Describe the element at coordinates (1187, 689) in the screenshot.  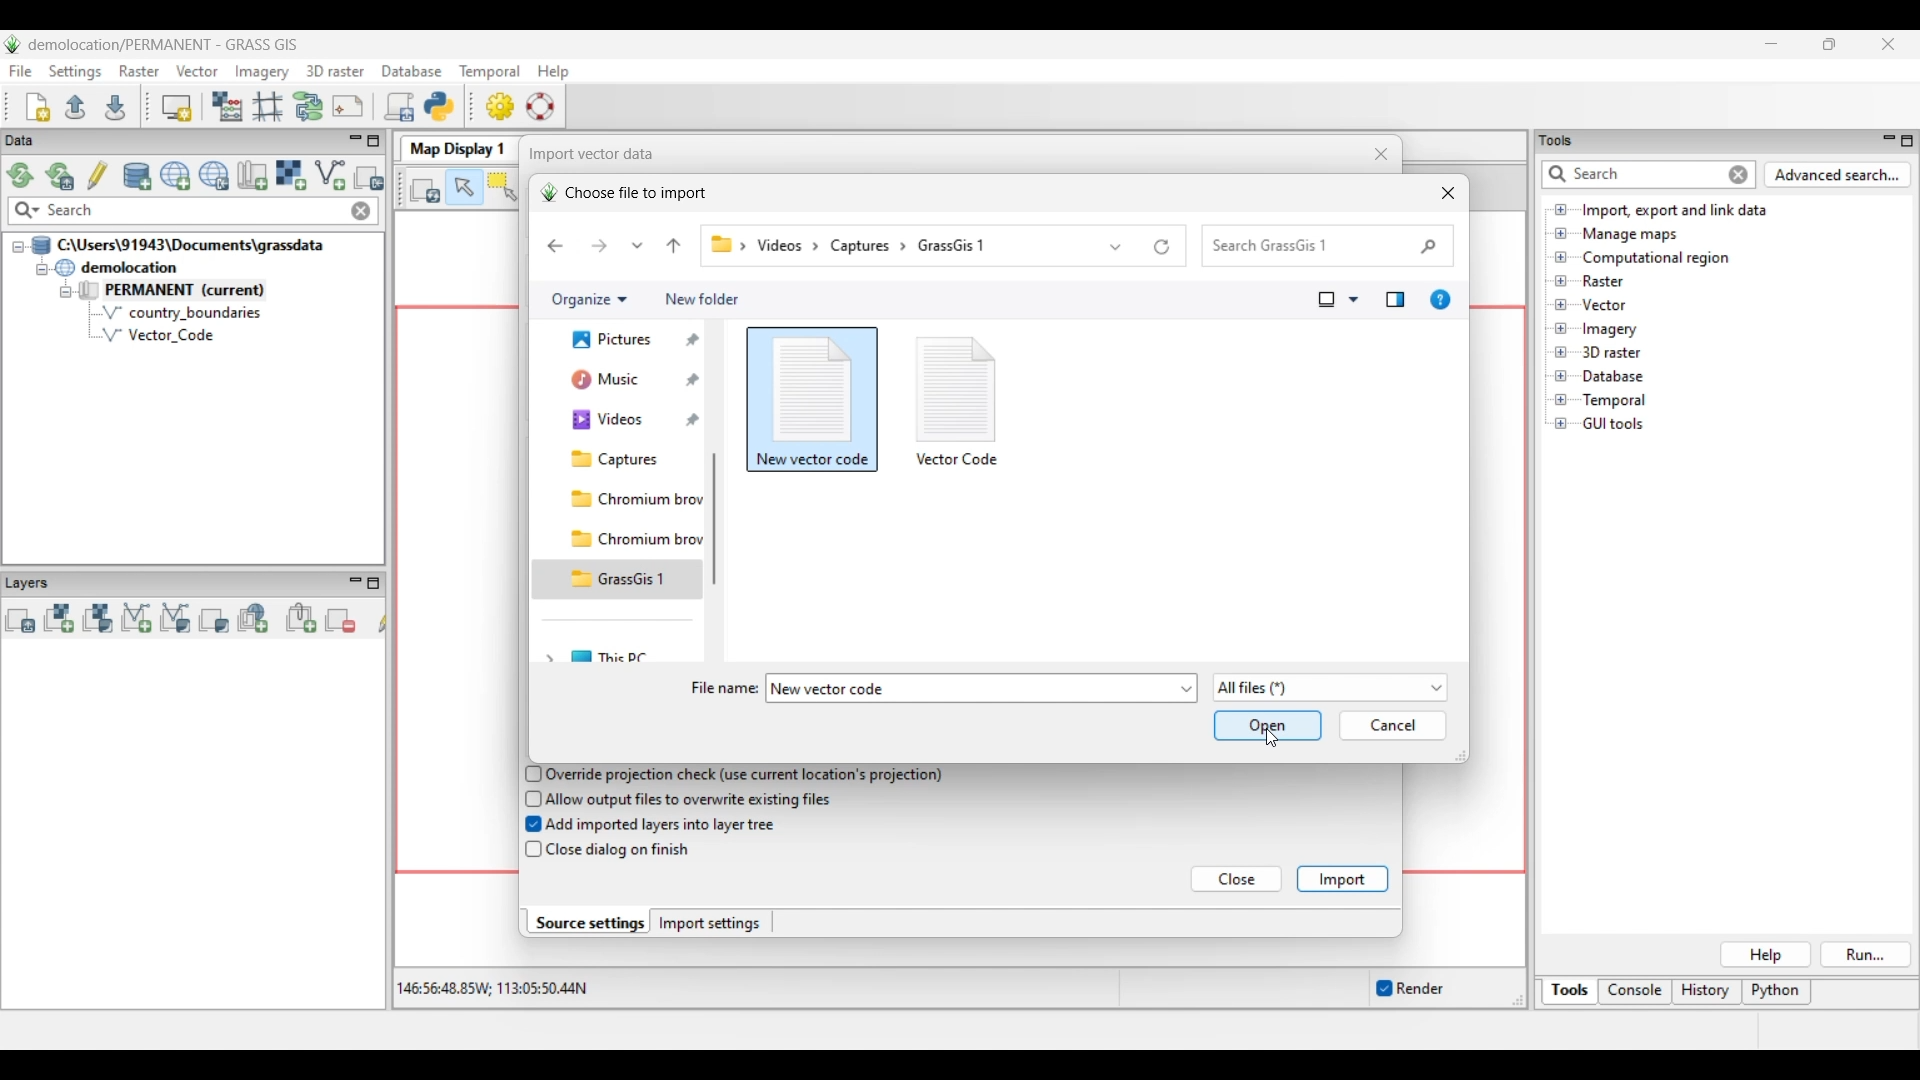
I see `File name options` at that location.